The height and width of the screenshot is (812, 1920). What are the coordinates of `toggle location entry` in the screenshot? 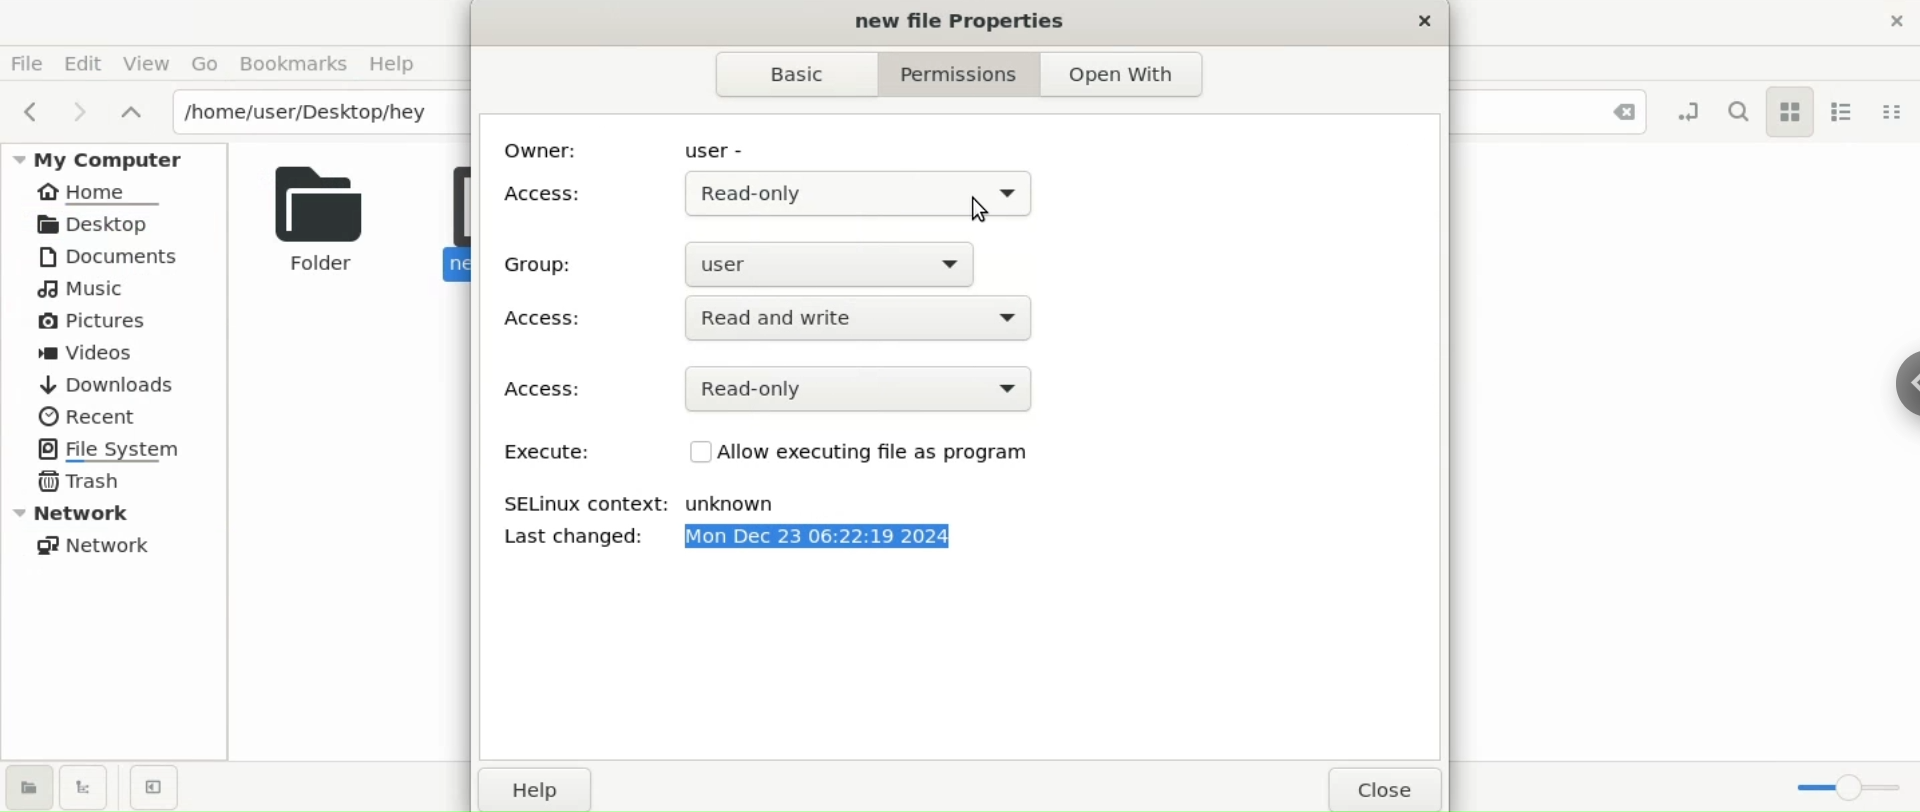 It's located at (1692, 110).